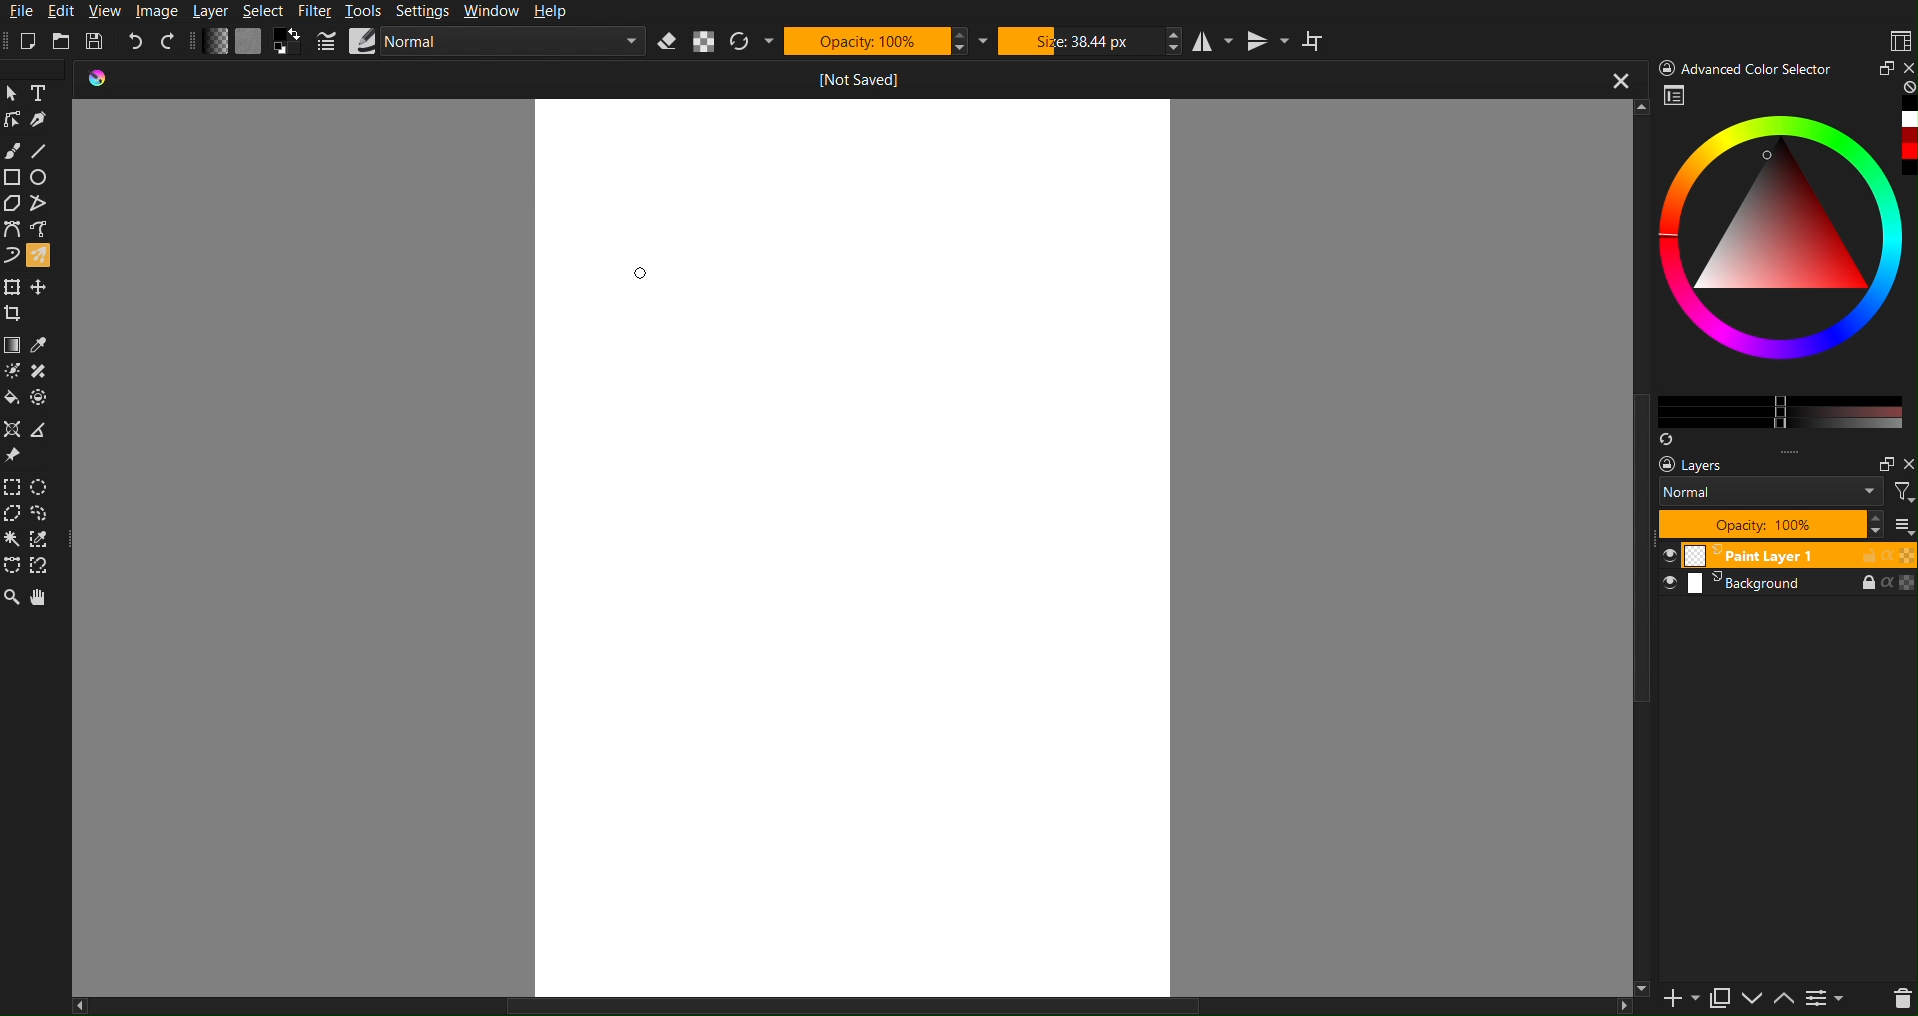  I want to click on Similar color selection Tool, so click(48, 539).